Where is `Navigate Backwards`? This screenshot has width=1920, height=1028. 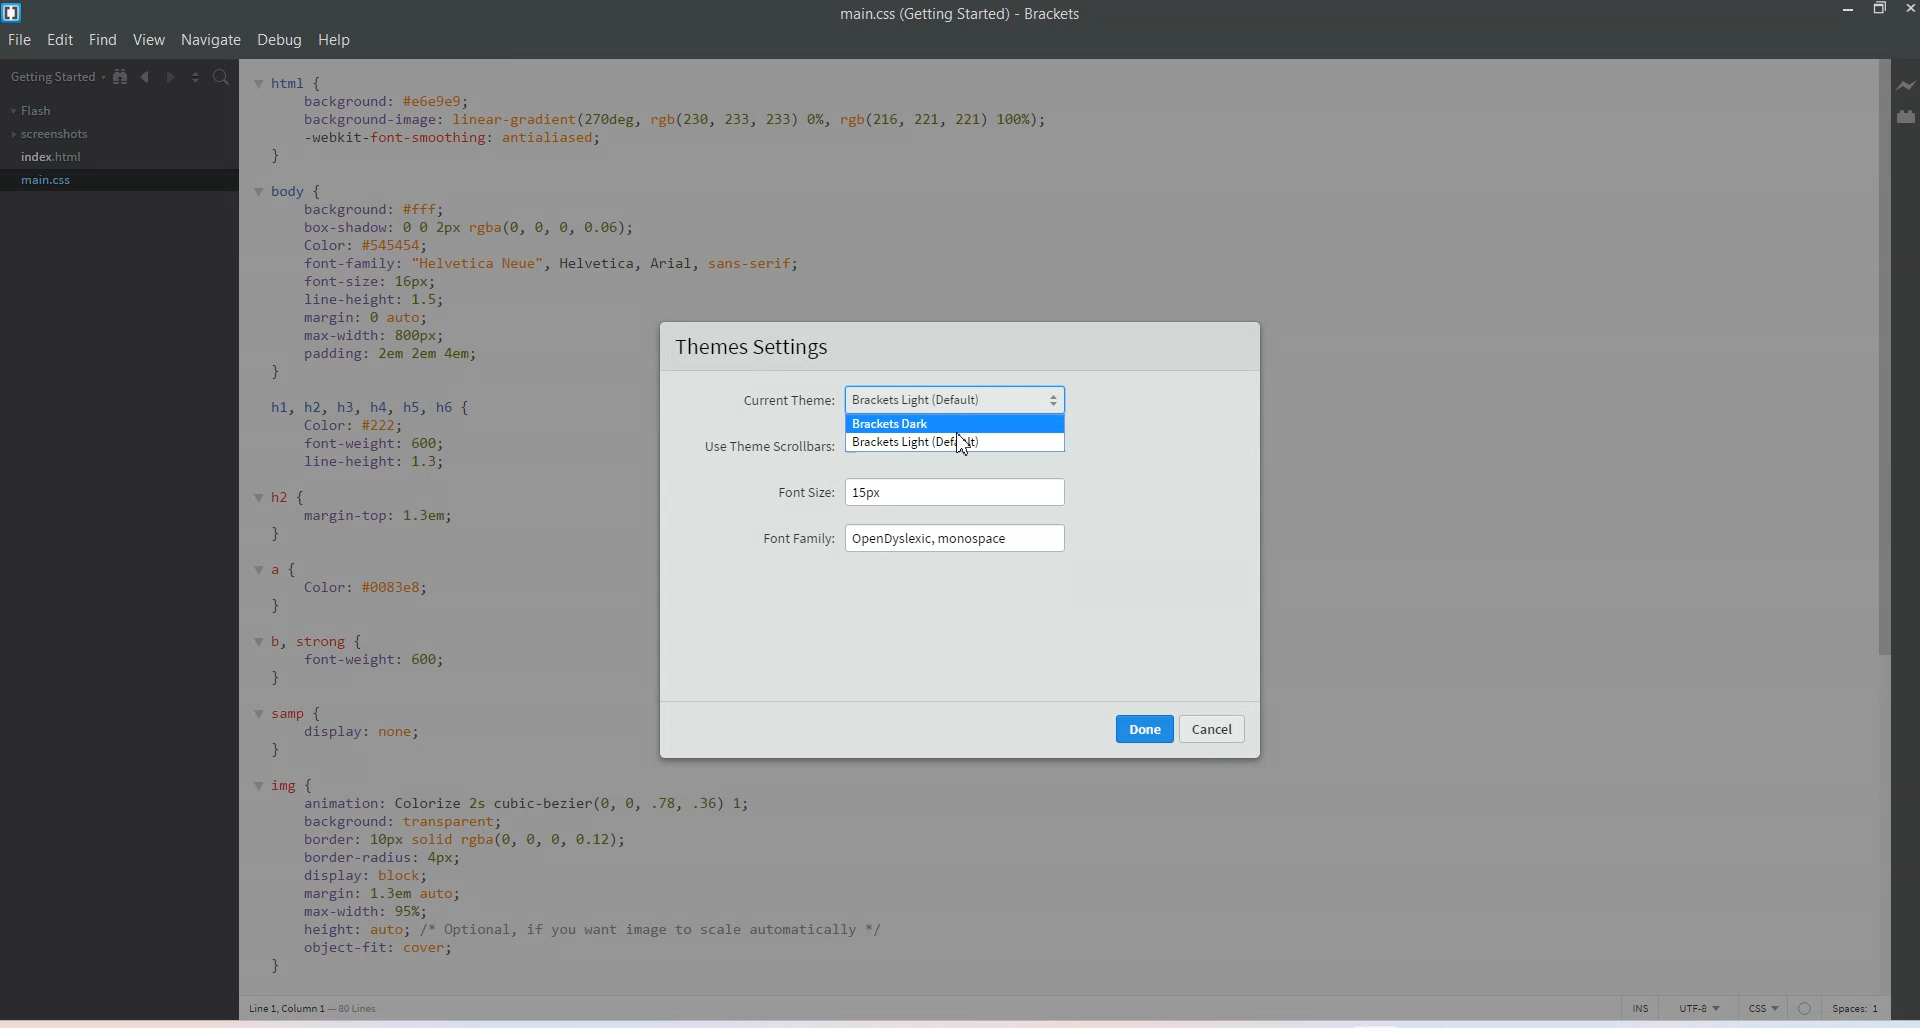
Navigate Backwards is located at coordinates (144, 78).